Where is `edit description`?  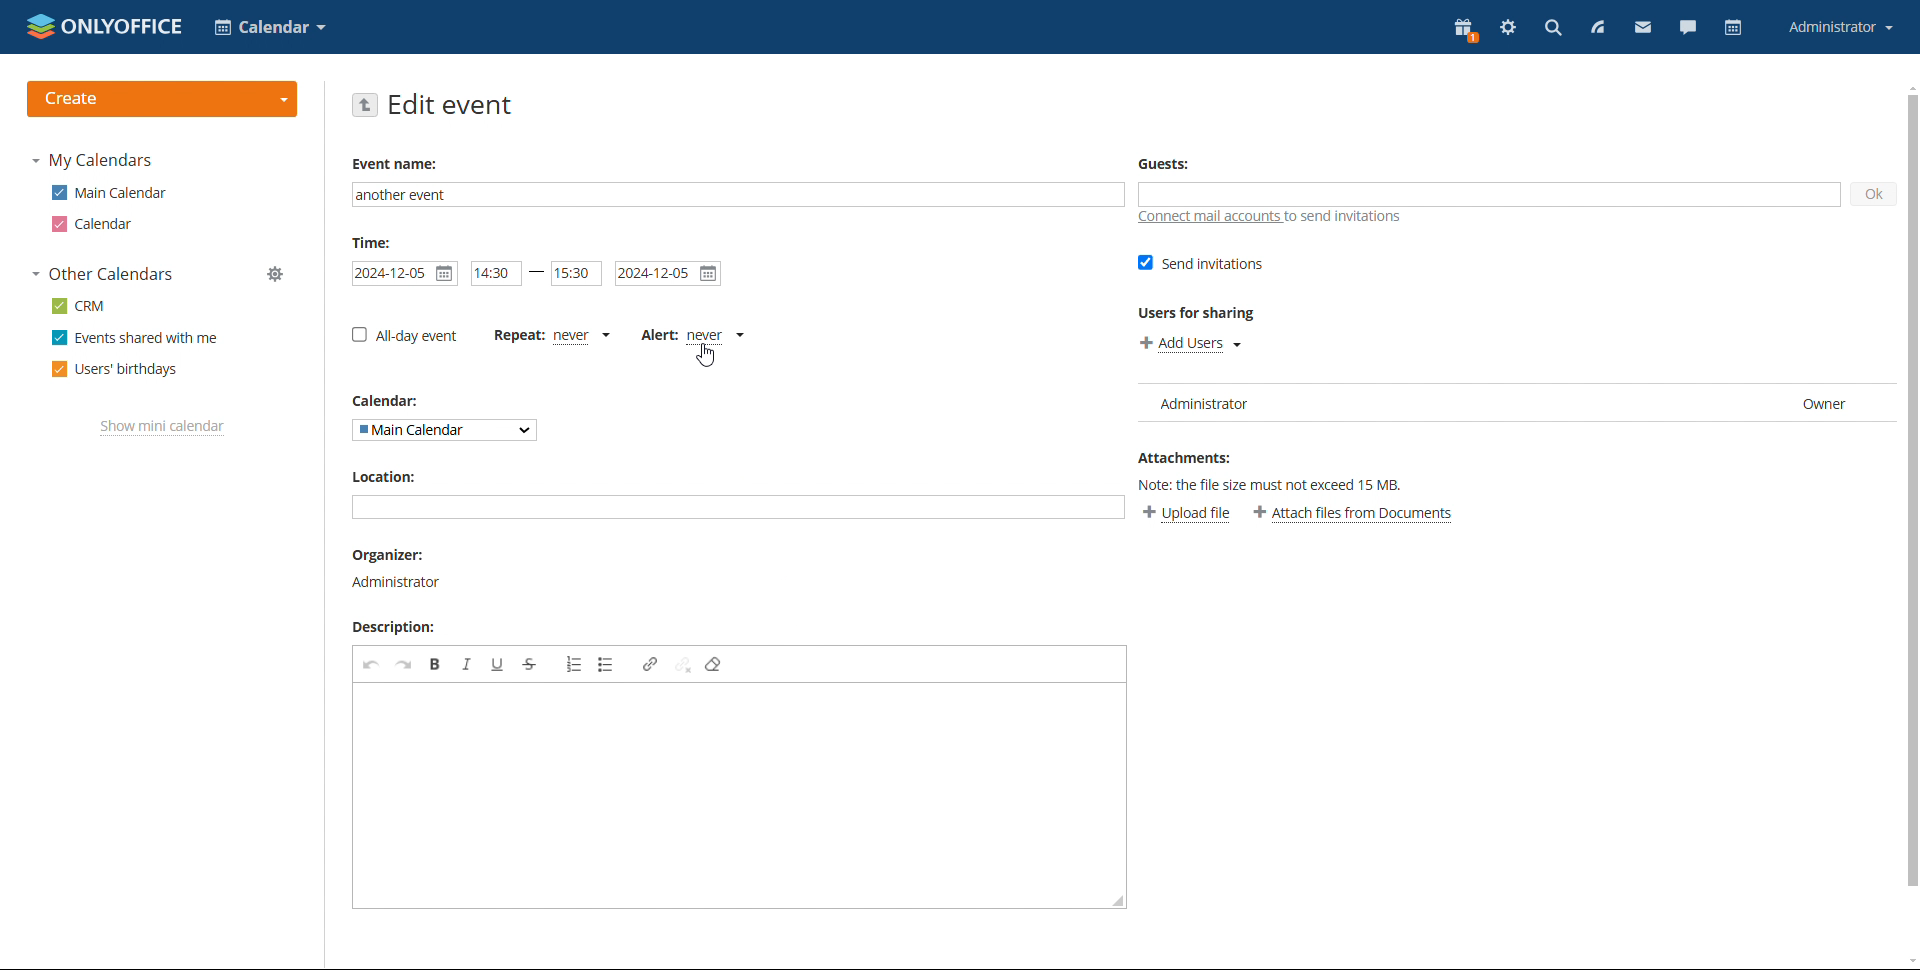
edit description is located at coordinates (739, 795).